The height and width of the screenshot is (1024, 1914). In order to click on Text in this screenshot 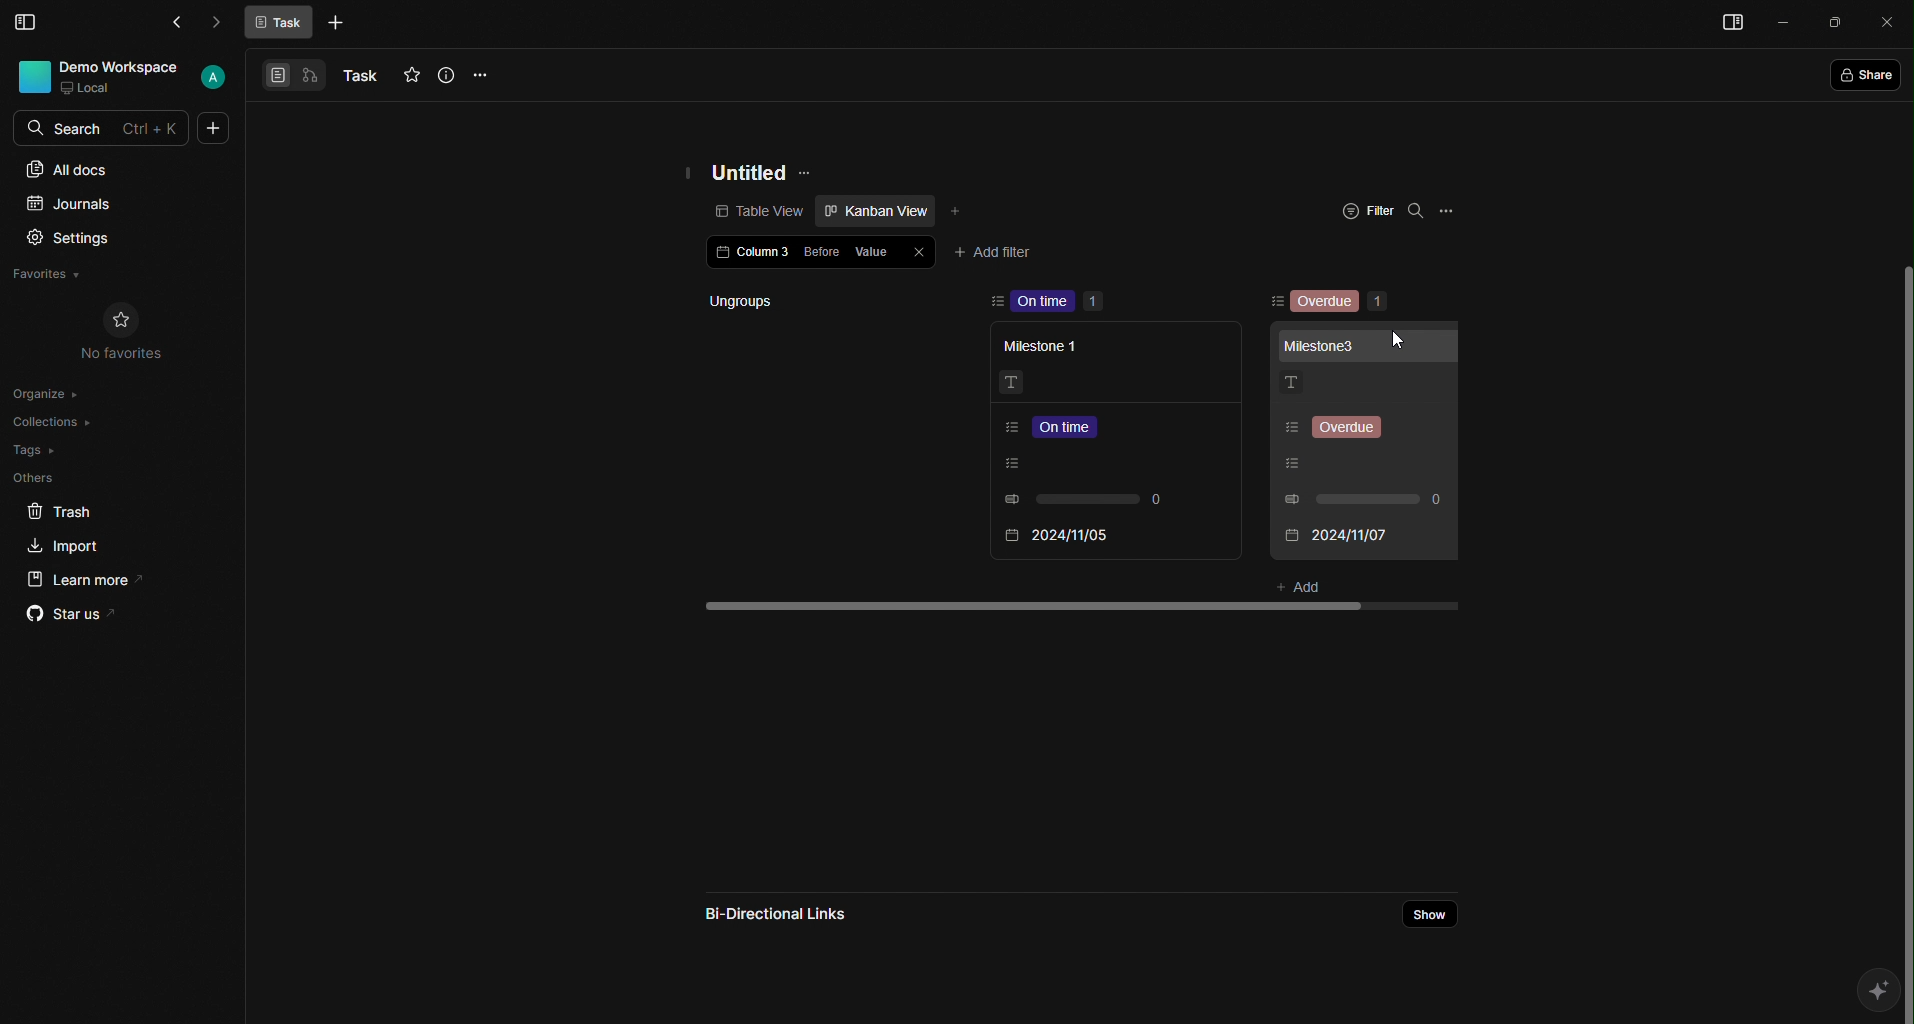, I will do `click(1291, 383)`.